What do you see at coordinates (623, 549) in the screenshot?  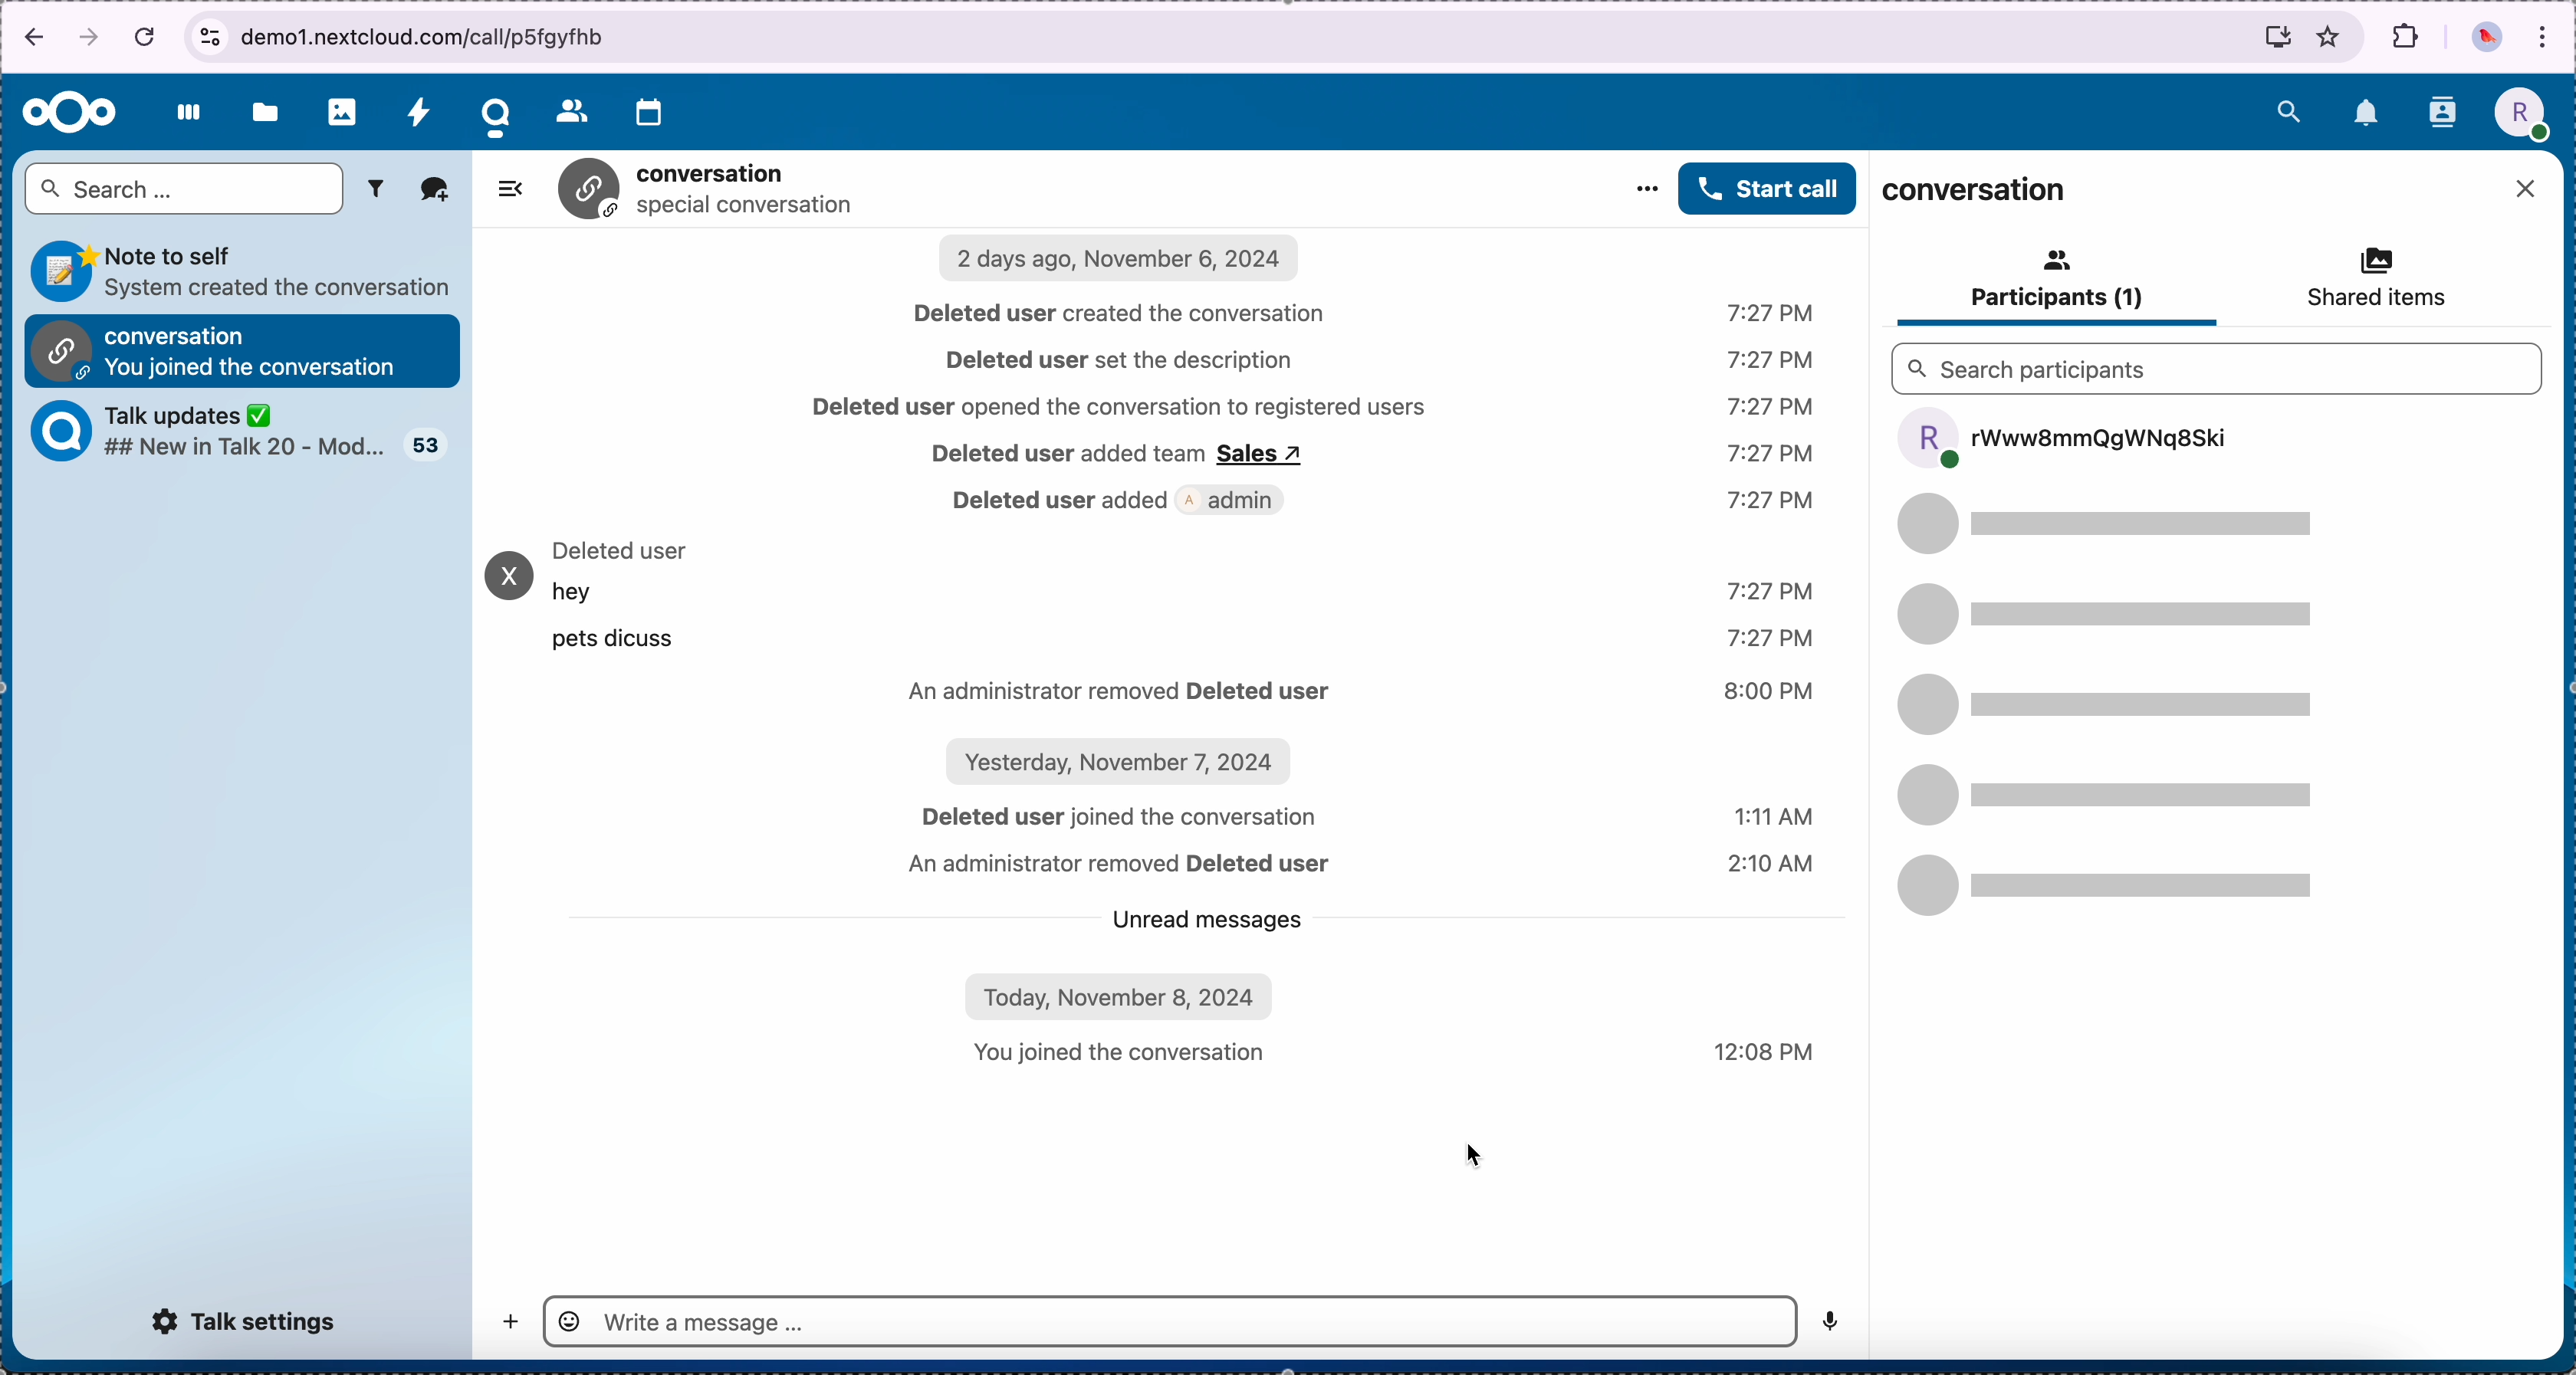 I see `deleted user` at bounding box center [623, 549].